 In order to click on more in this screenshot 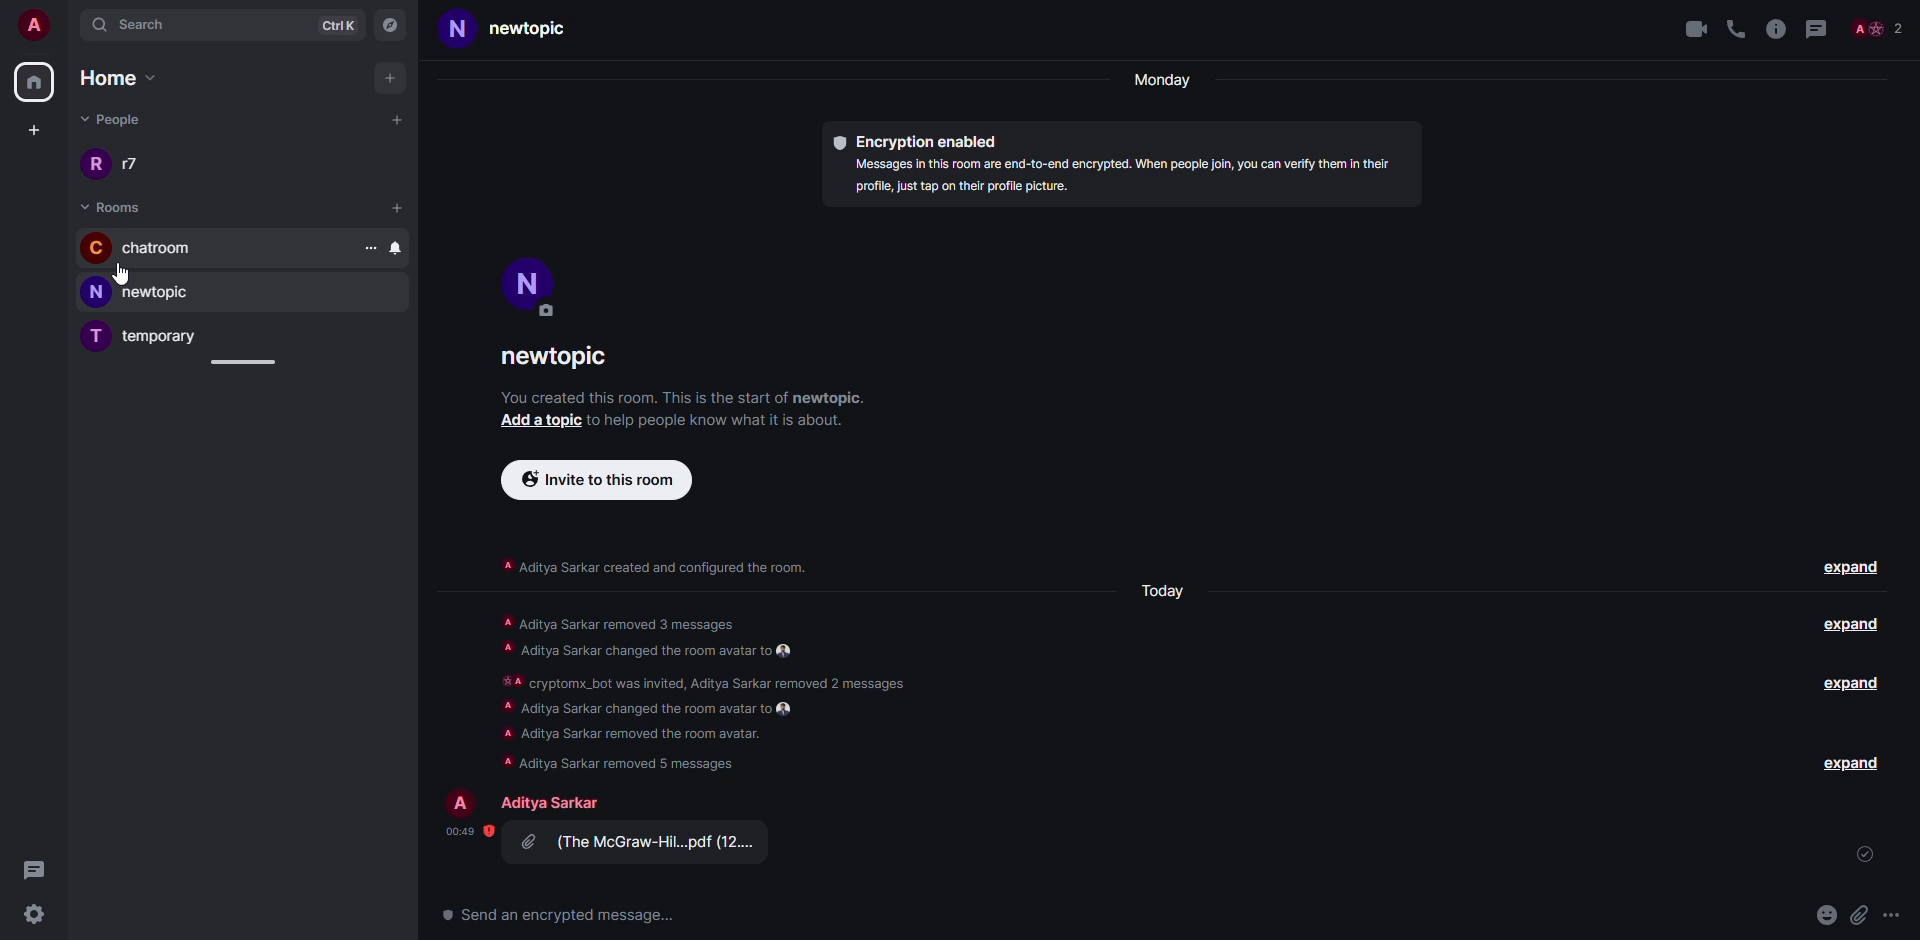, I will do `click(371, 244)`.